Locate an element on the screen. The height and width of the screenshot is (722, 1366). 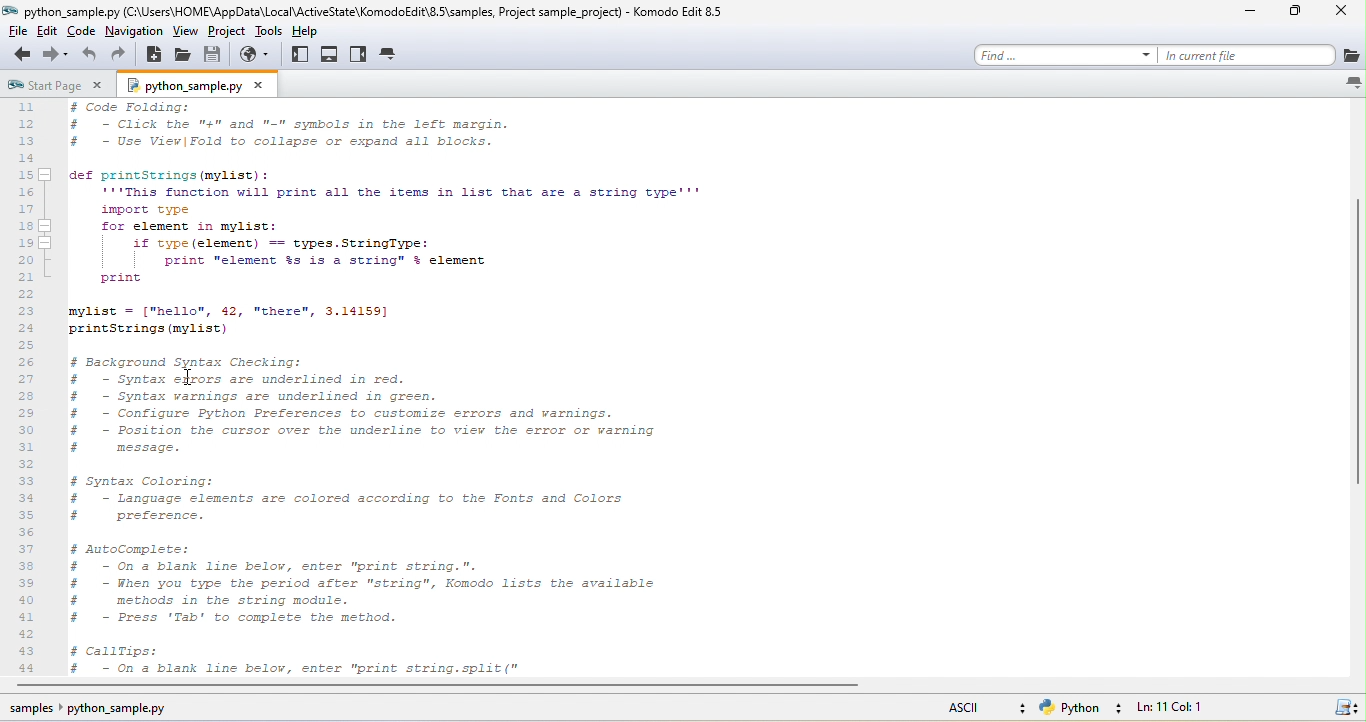
view is located at coordinates (187, 35).